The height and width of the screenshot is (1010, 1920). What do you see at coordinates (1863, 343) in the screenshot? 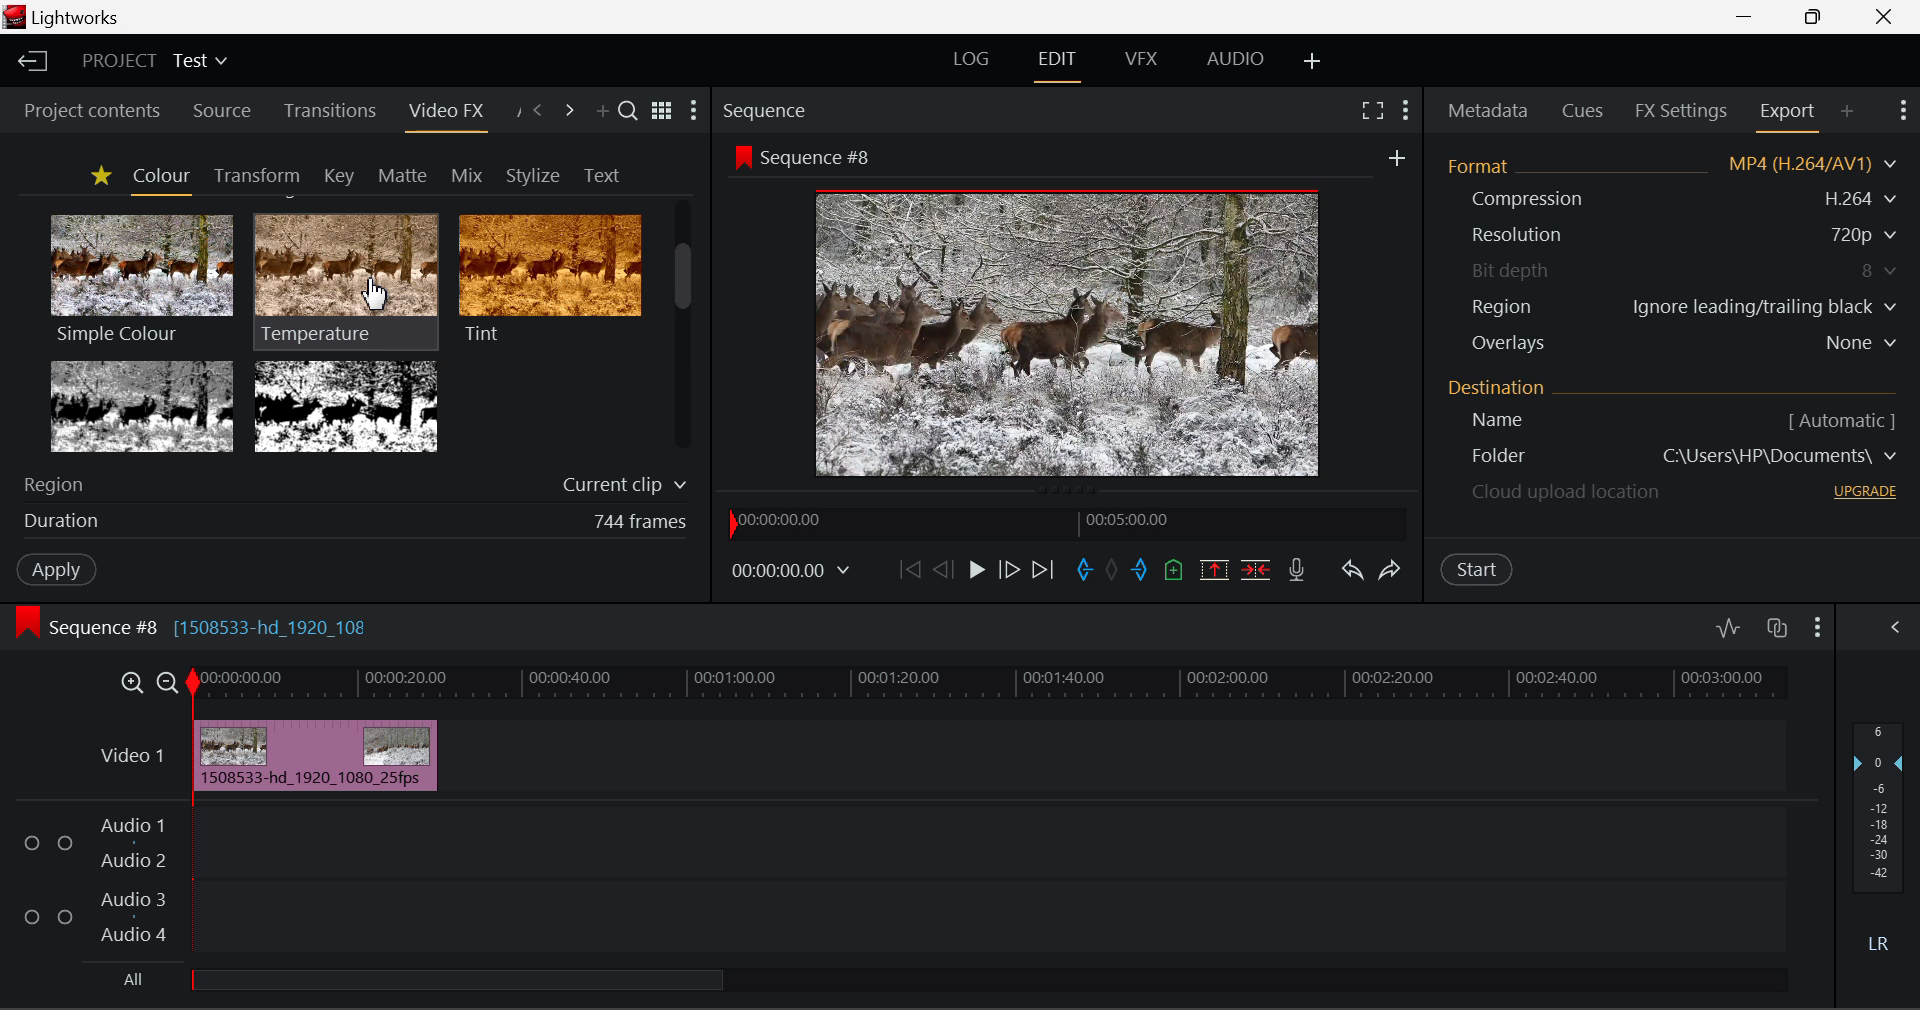
I see `None ` at bounding box center [1863, 343].